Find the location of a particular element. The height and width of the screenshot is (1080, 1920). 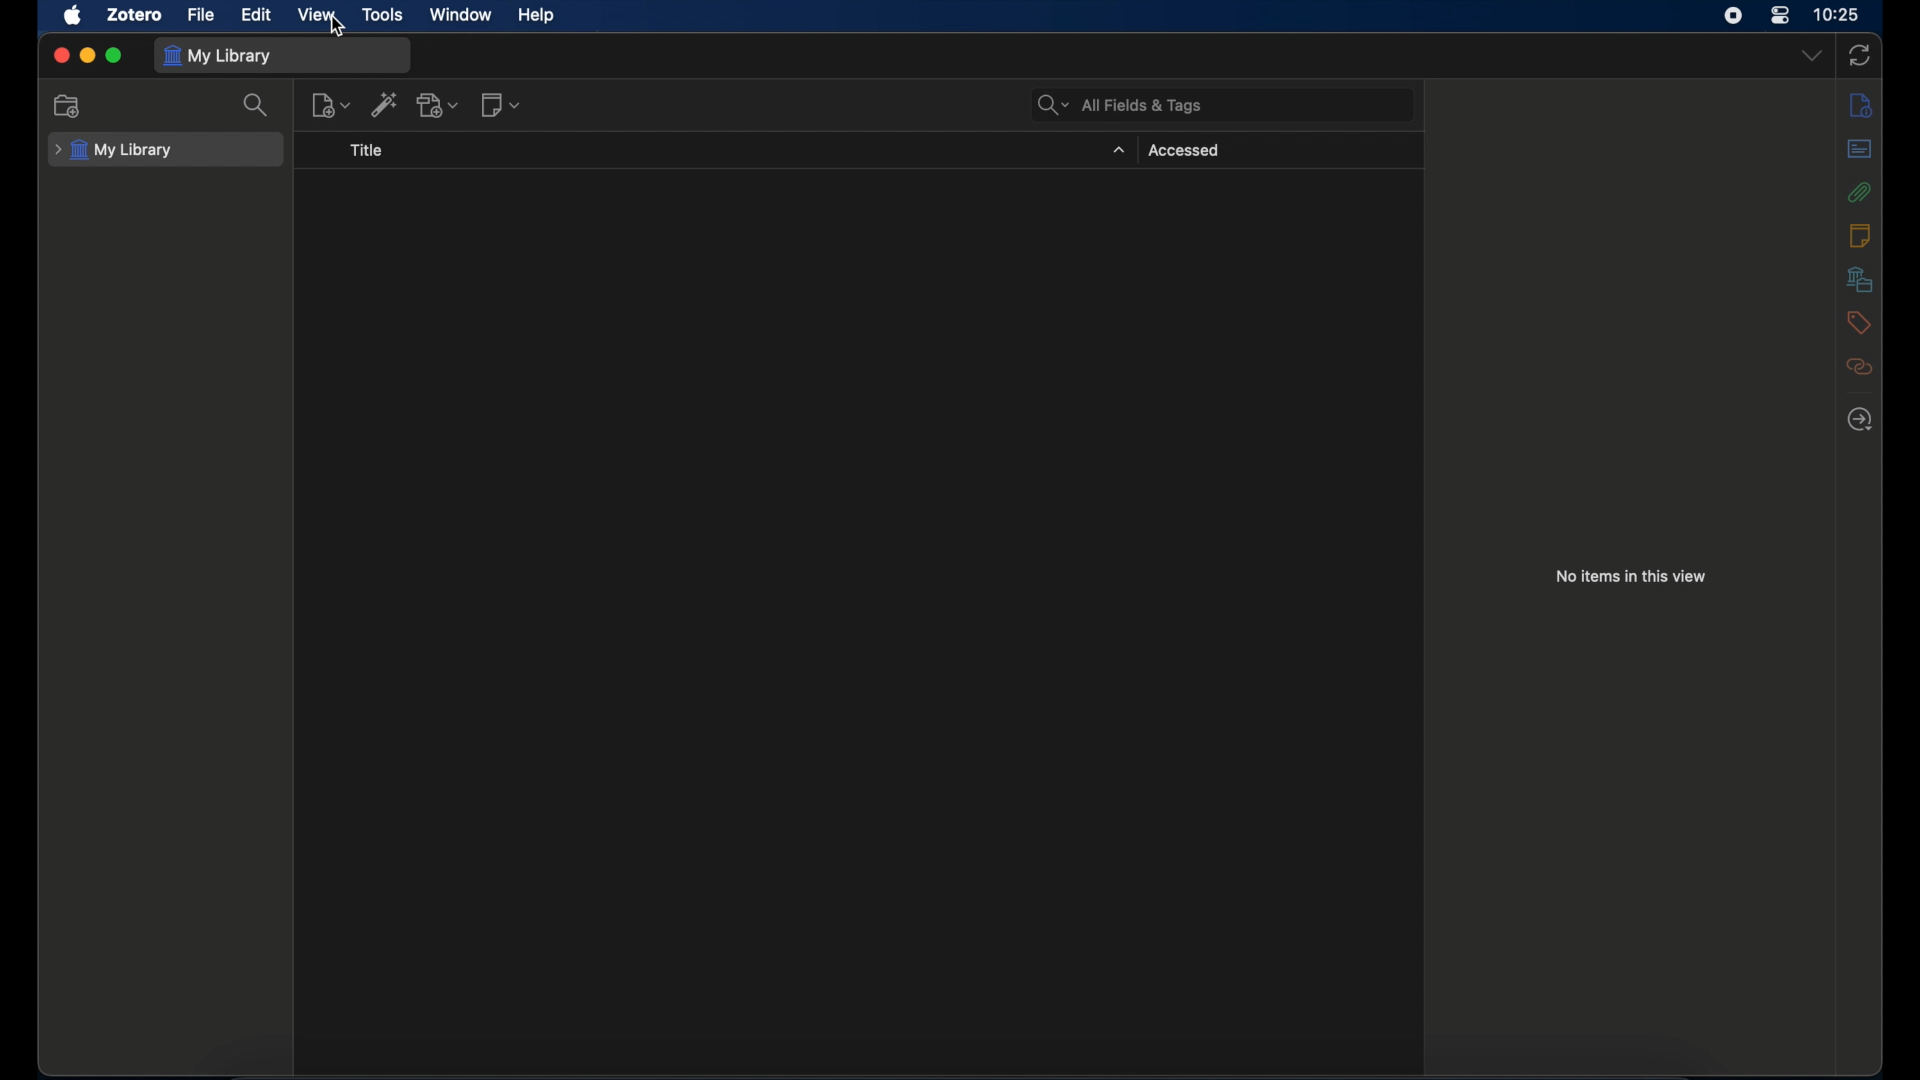

cursor is located at coordinates (338, 29).